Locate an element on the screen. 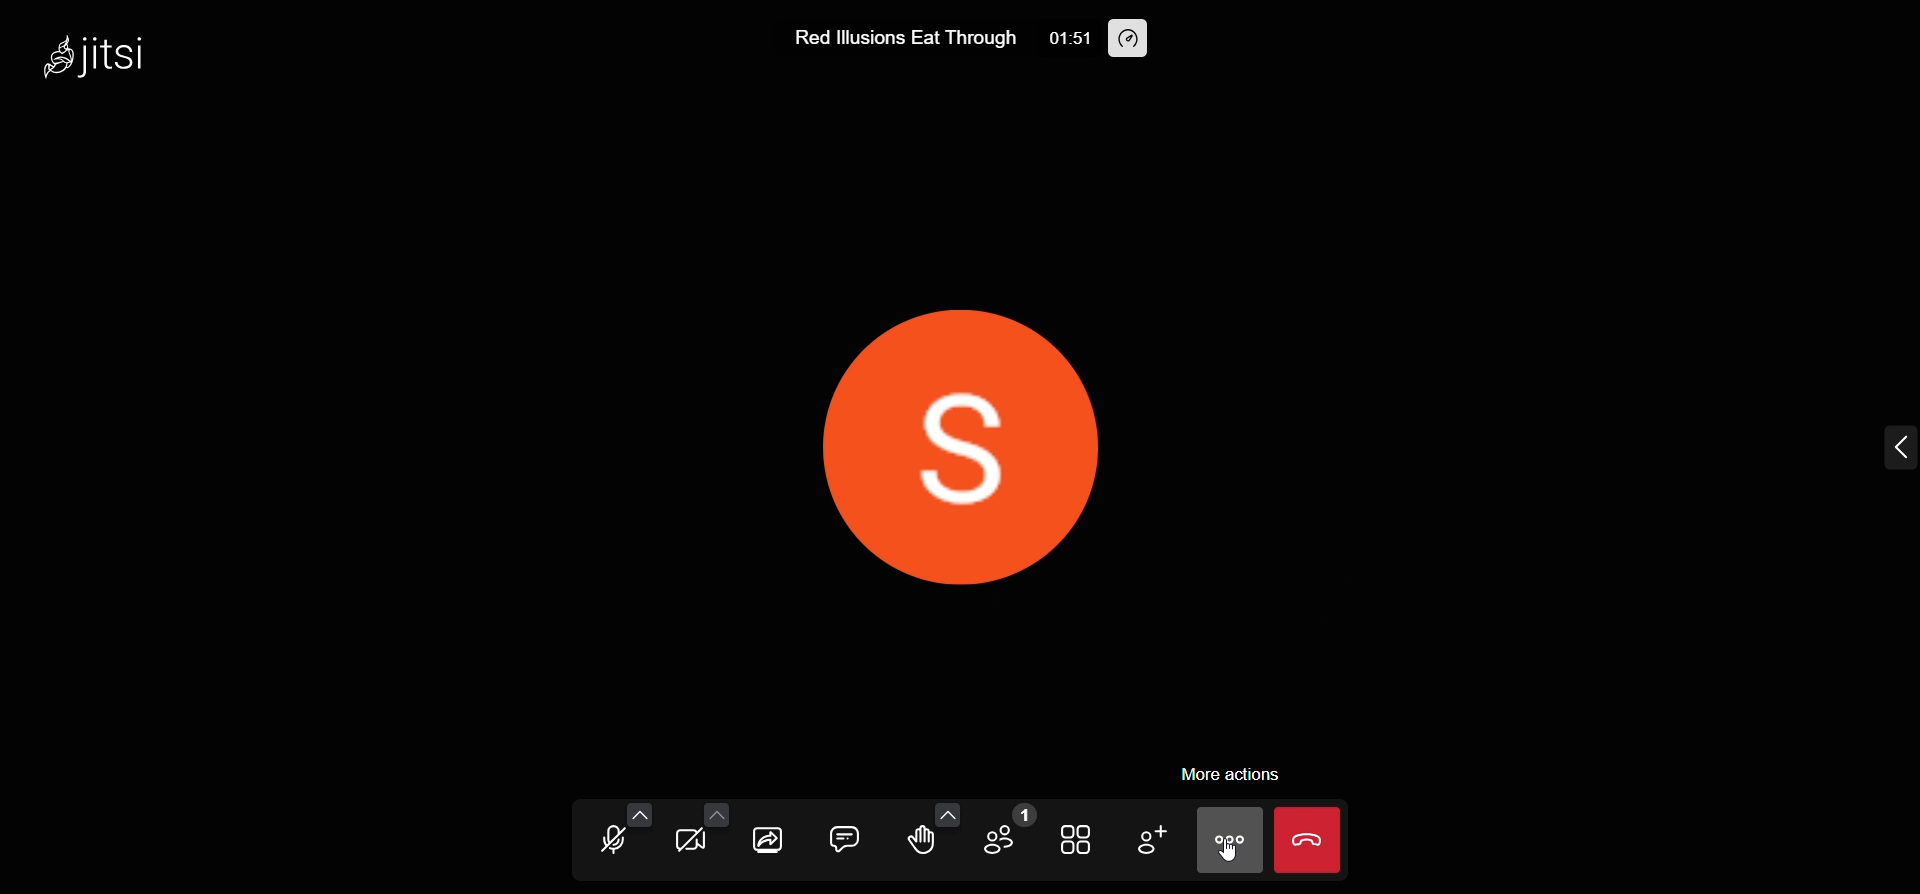 Image resolution: width=1920 pixels, height=894 pixels. tile view is located at coordinates (1079, 838).